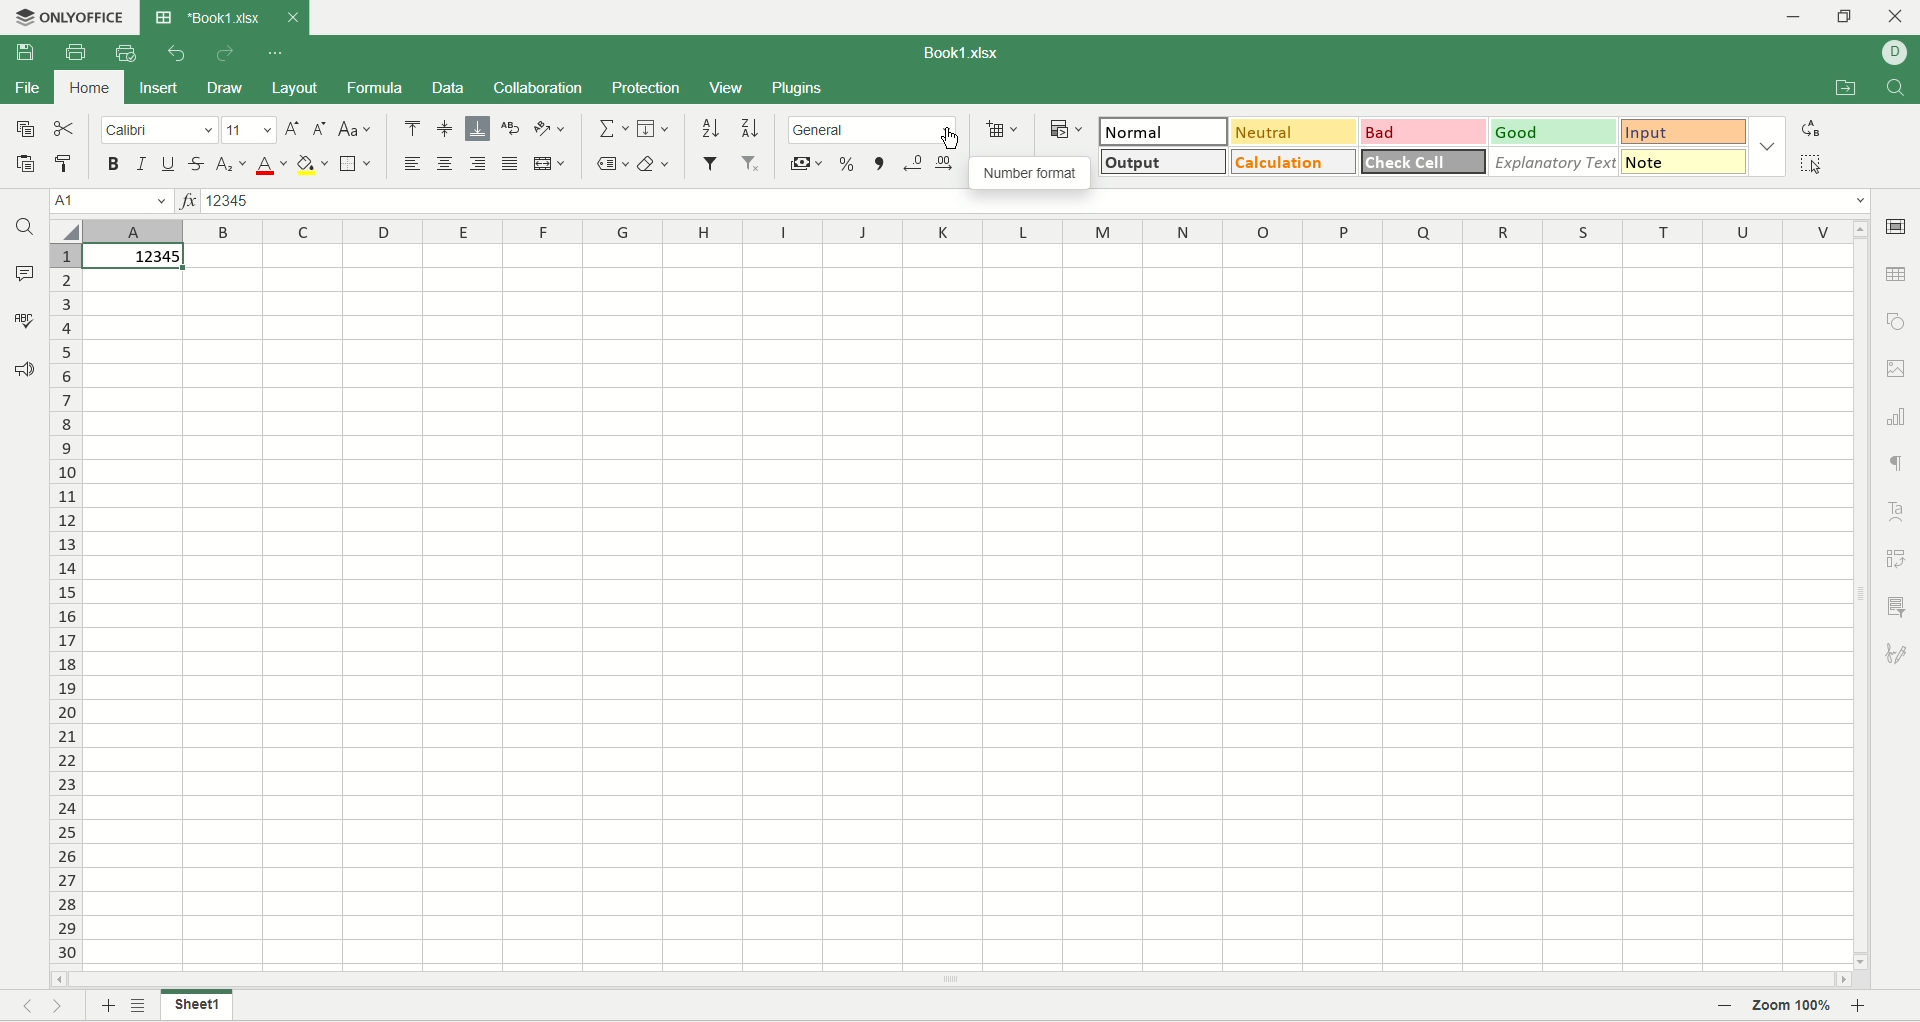 The height and width of the screenshot is (1022, 1920). I want to click on conditional formatting, so click(1066, 127).